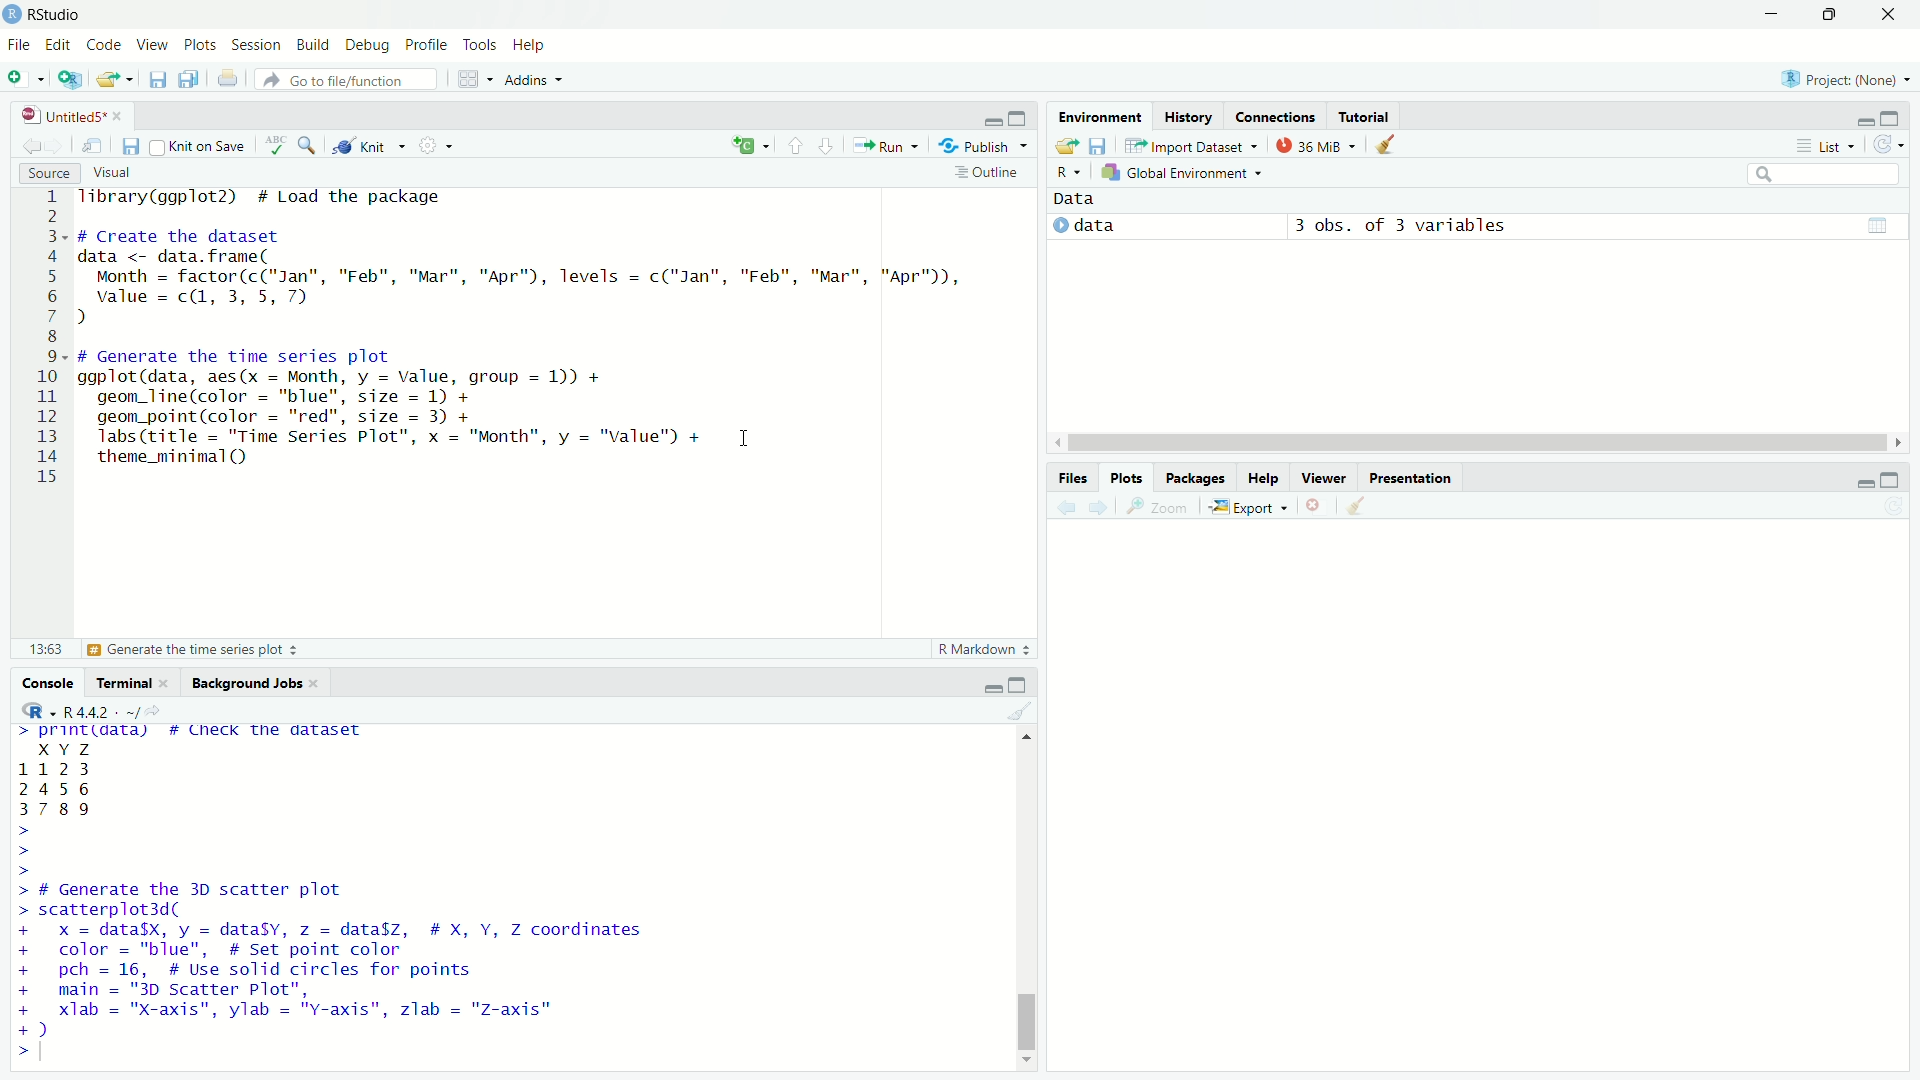 The width and height of the screenshot is (1920, 1080). Describe the element at coordinates (311, 46) in the screenshot. I see `Build` at that location.